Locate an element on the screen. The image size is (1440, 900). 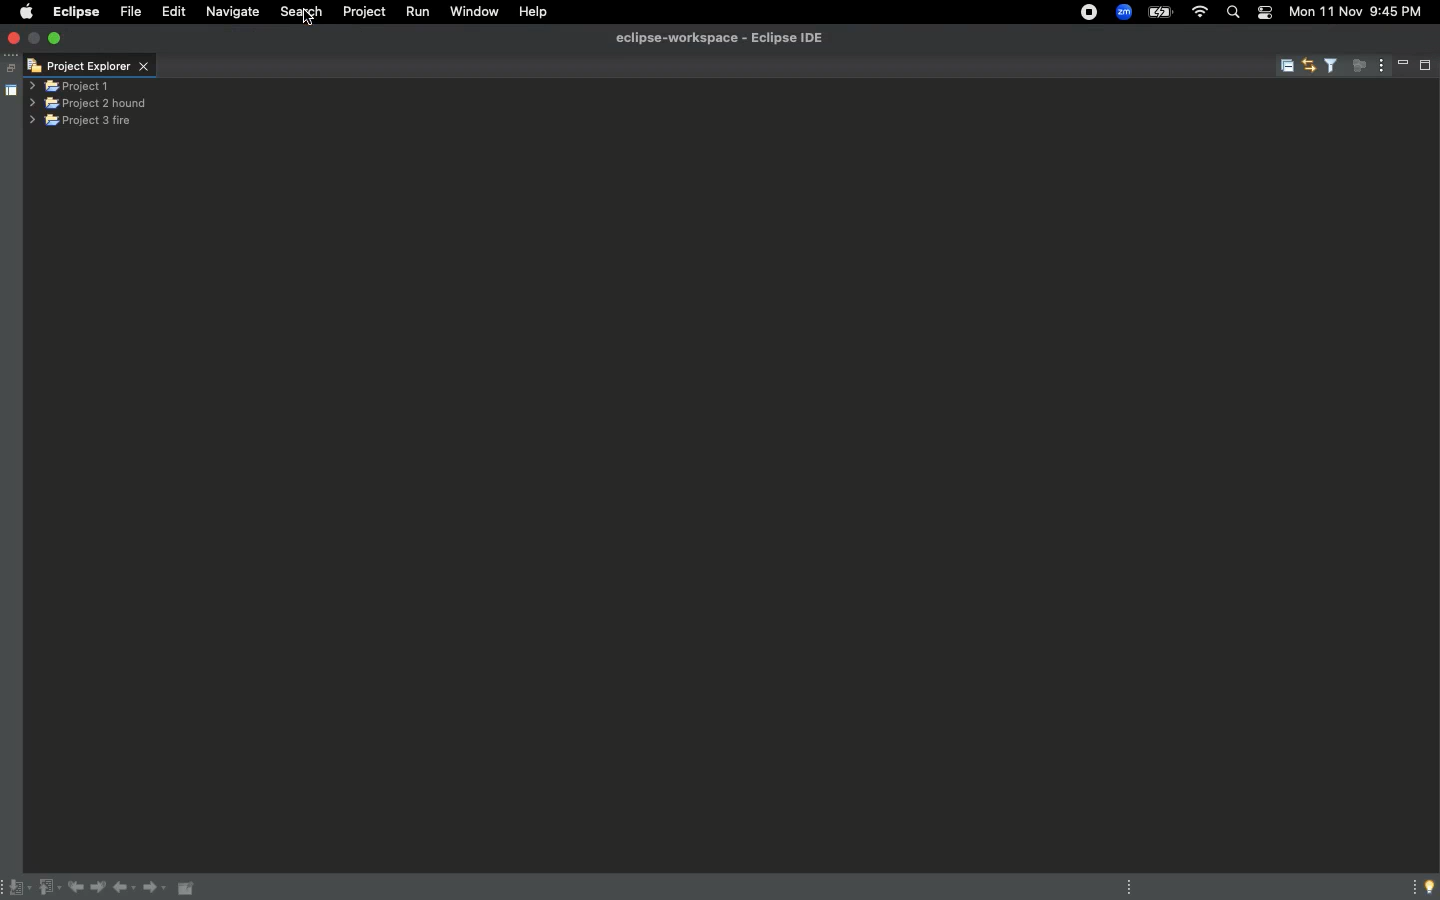
Forward is located at coordinates (156, 890).